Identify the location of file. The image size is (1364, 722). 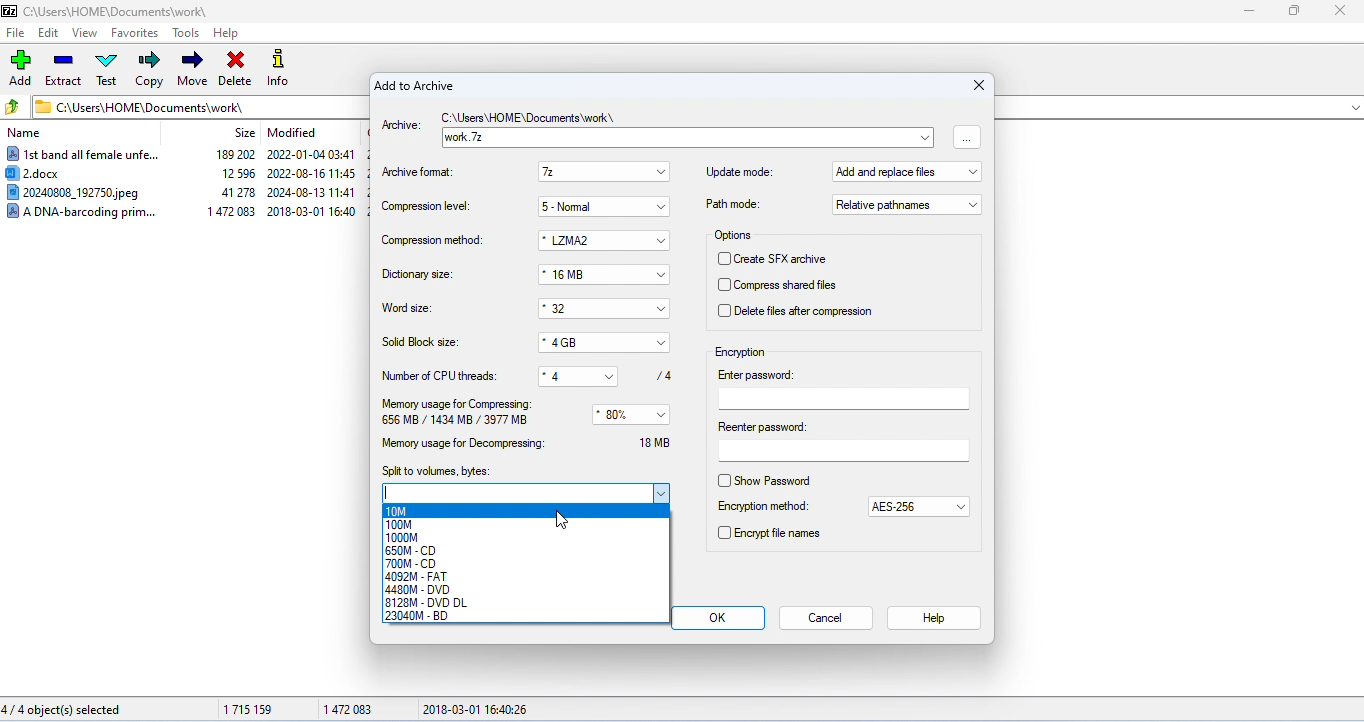
(15, 32).